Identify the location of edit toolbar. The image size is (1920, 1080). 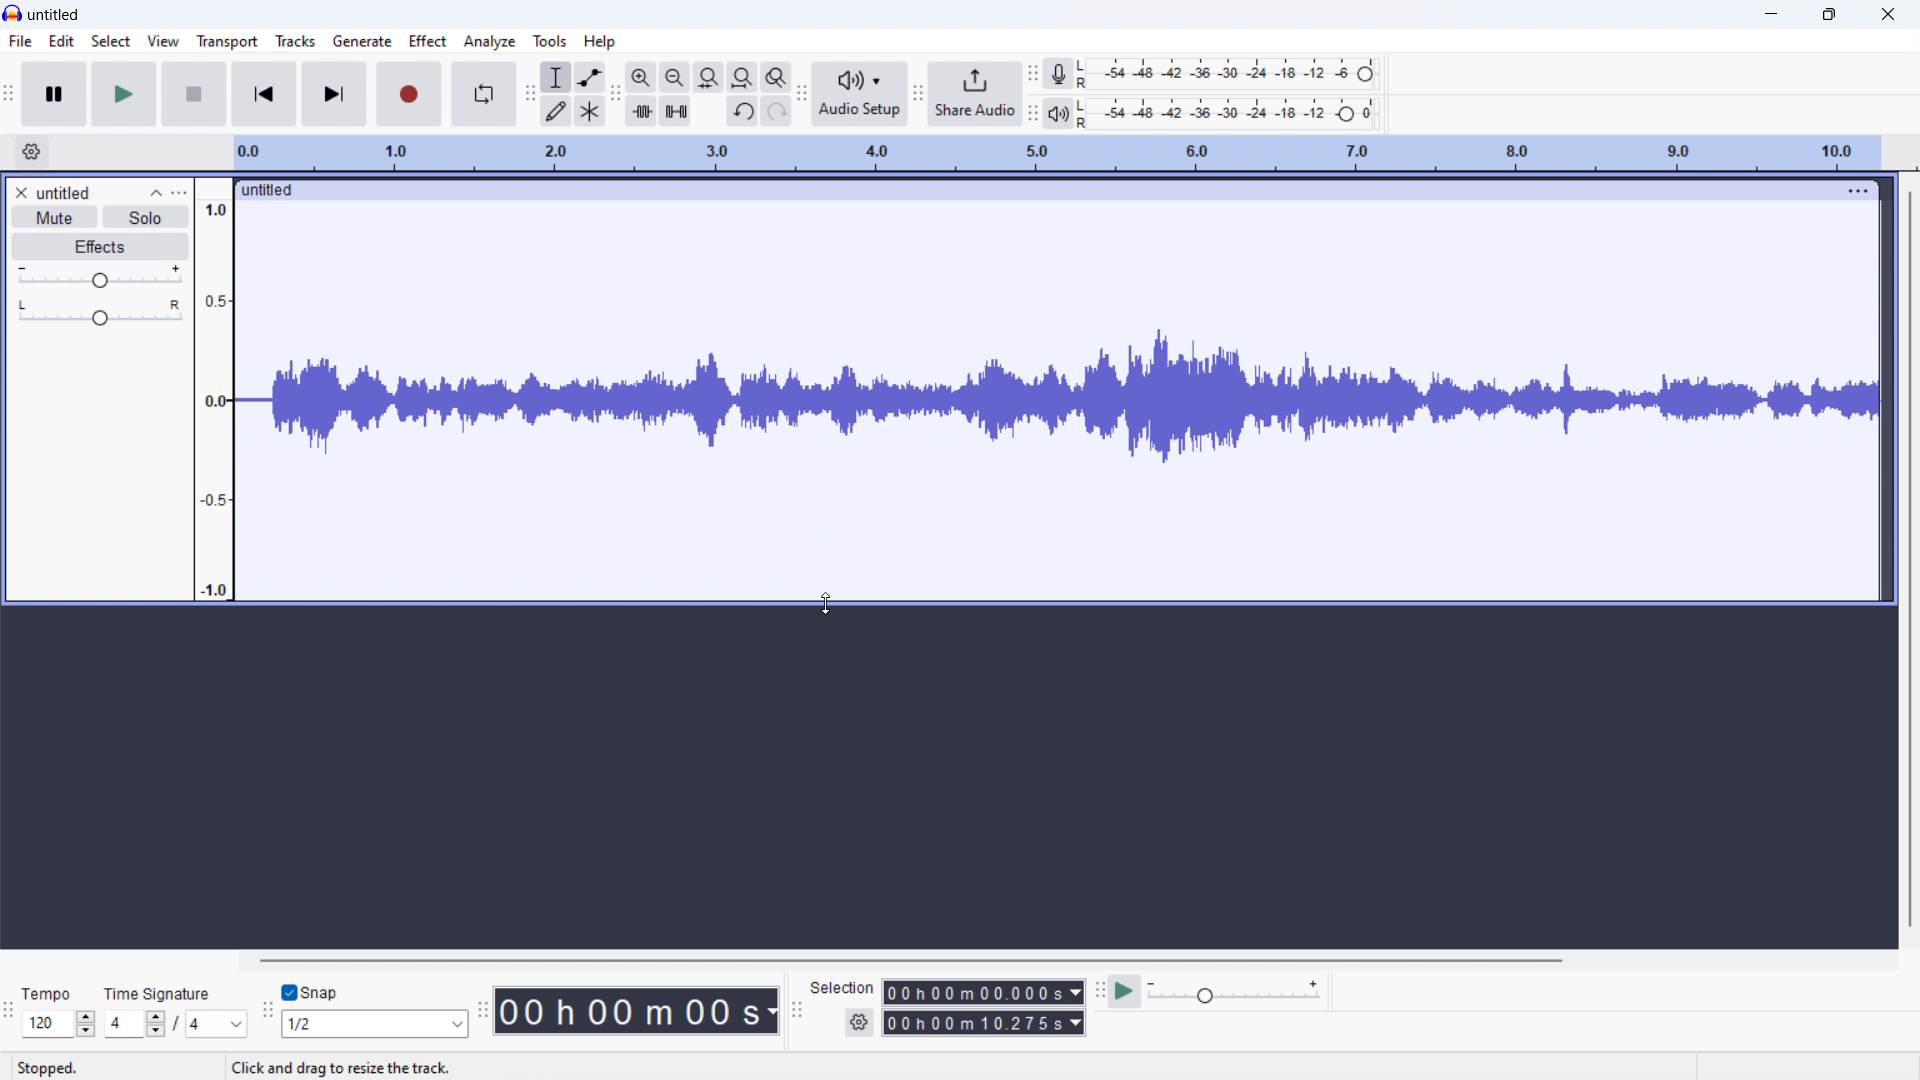
(616, 96).